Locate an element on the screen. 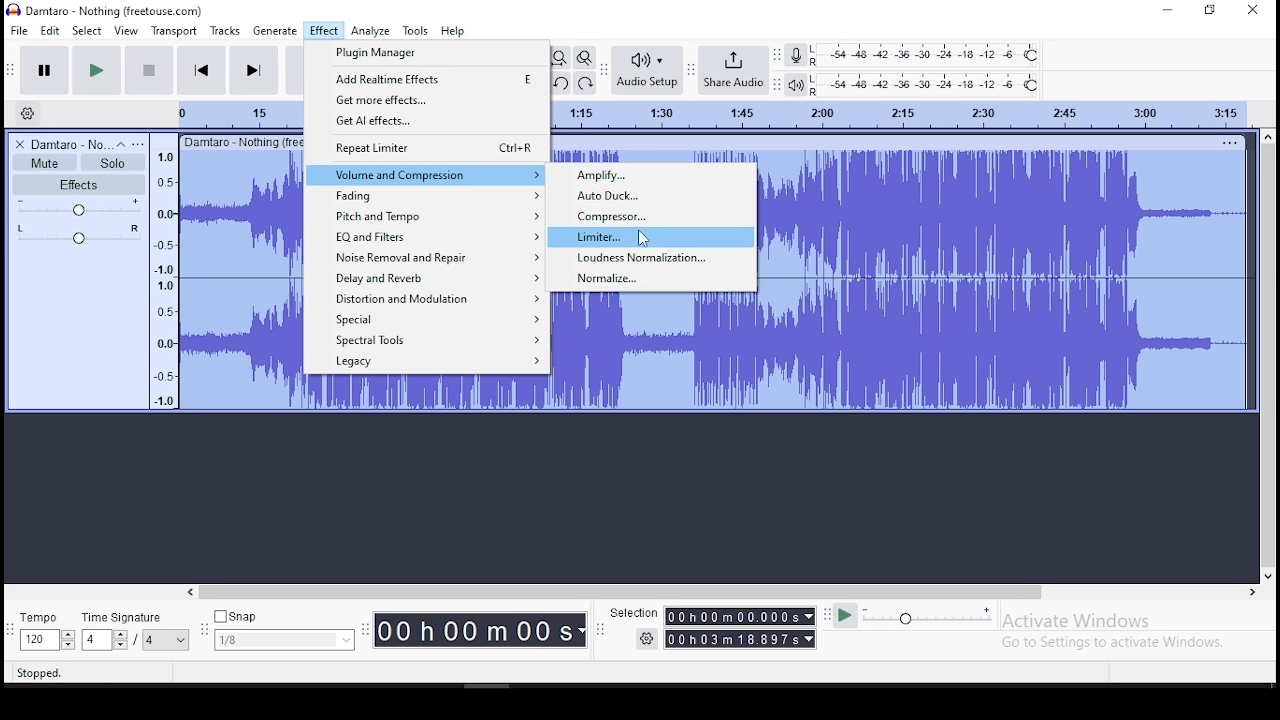 The width and height of the screenshot is (1280, 720). legacy is located at coordinates (426, 363).